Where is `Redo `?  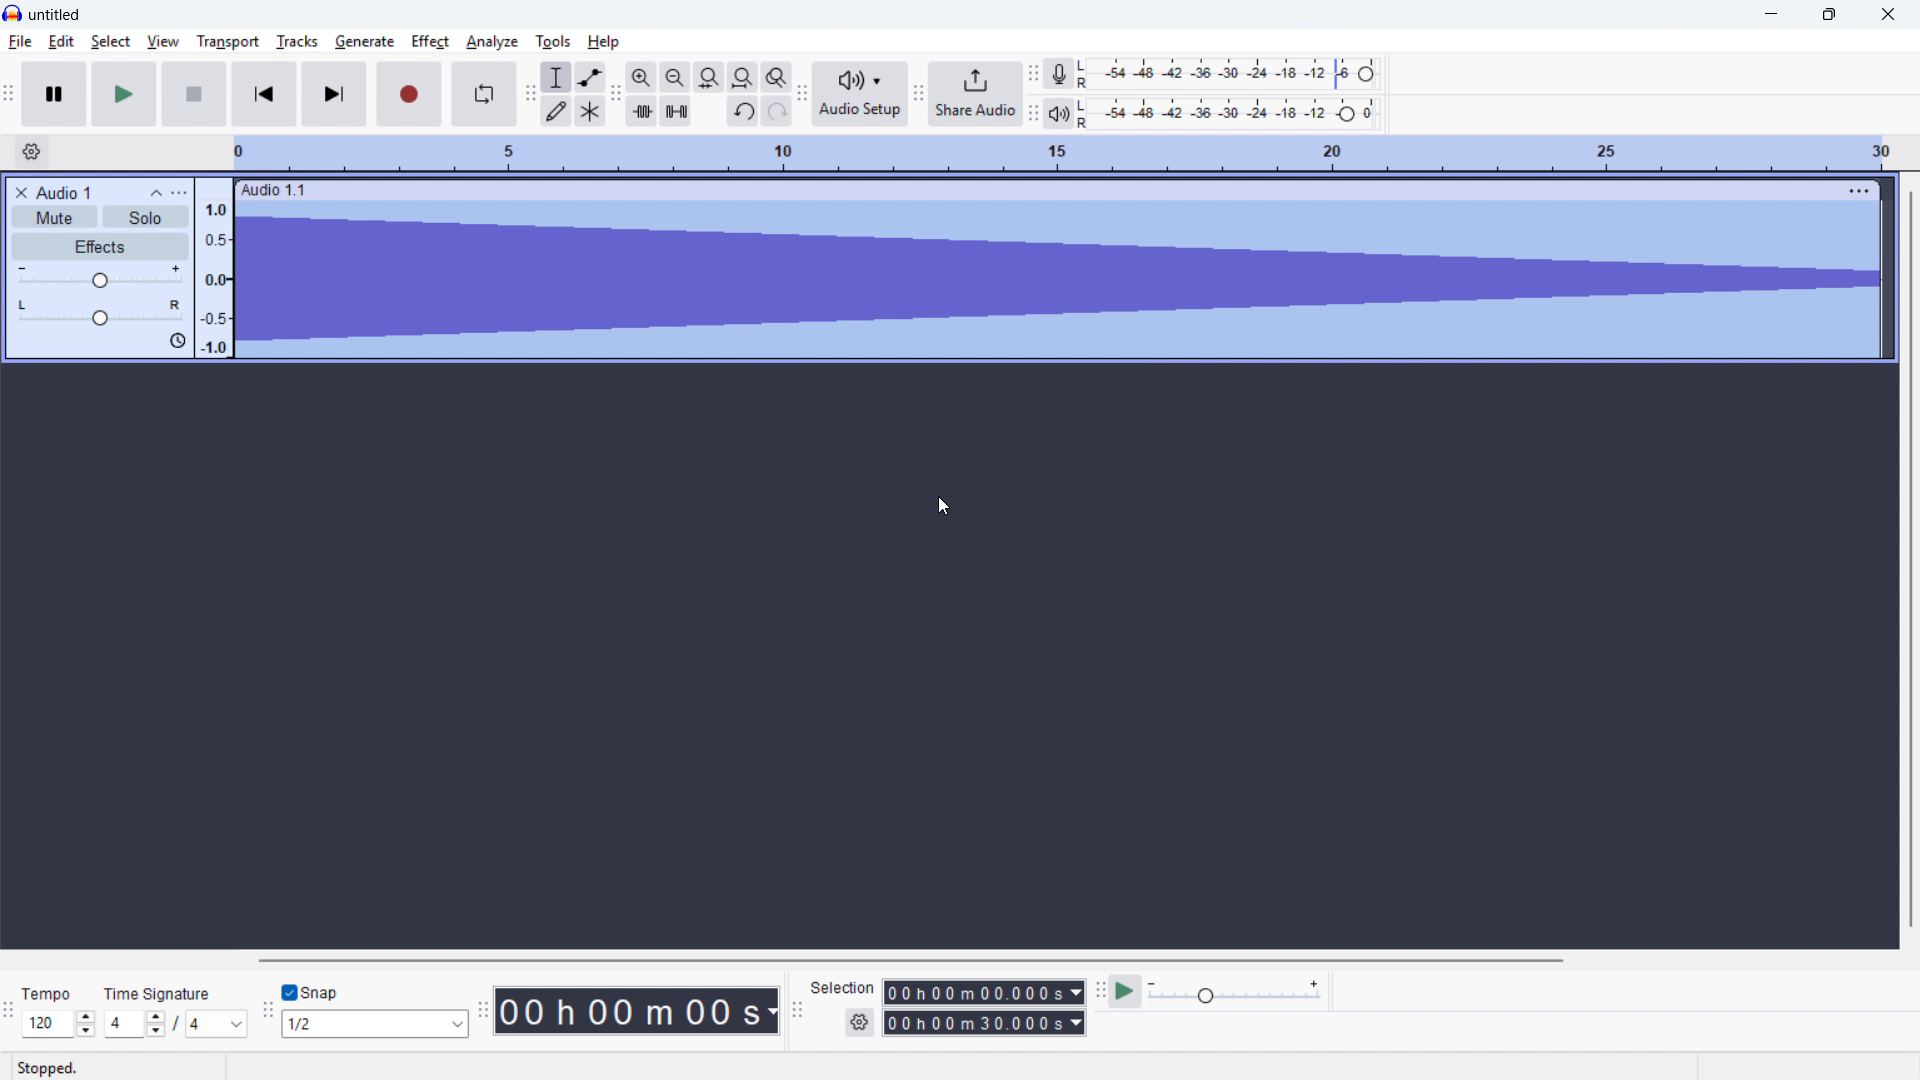
Redo  is located at coordinates (776, 112).